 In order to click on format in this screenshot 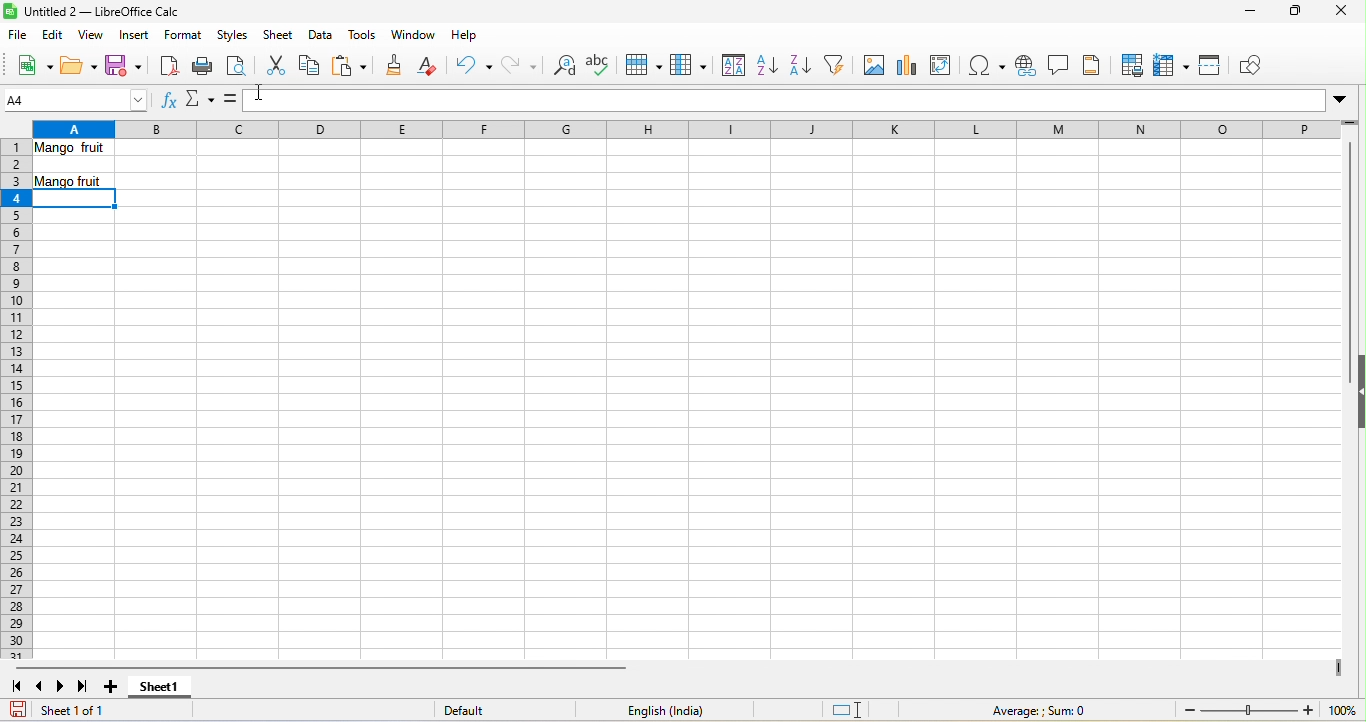, I will do `click(184, 37)`.